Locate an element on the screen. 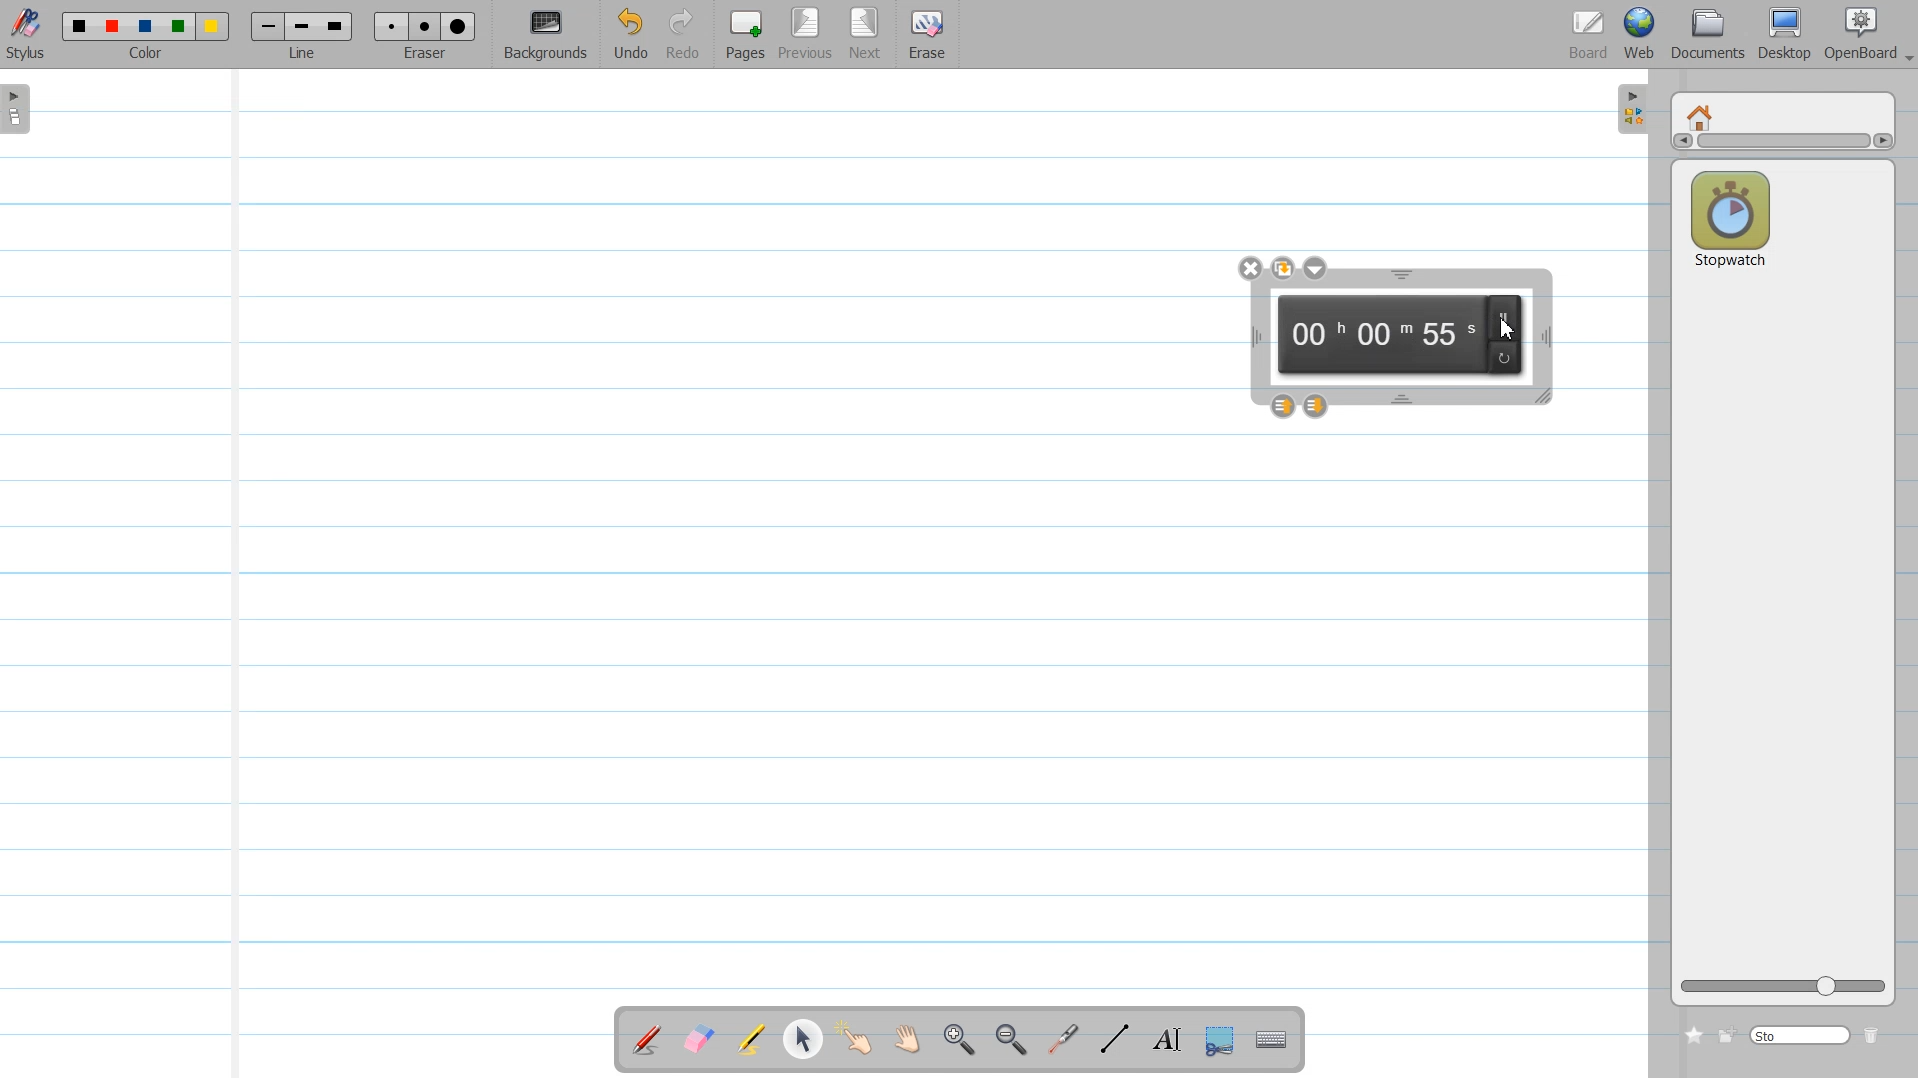  55 second is located at coordinates (1450, 334).